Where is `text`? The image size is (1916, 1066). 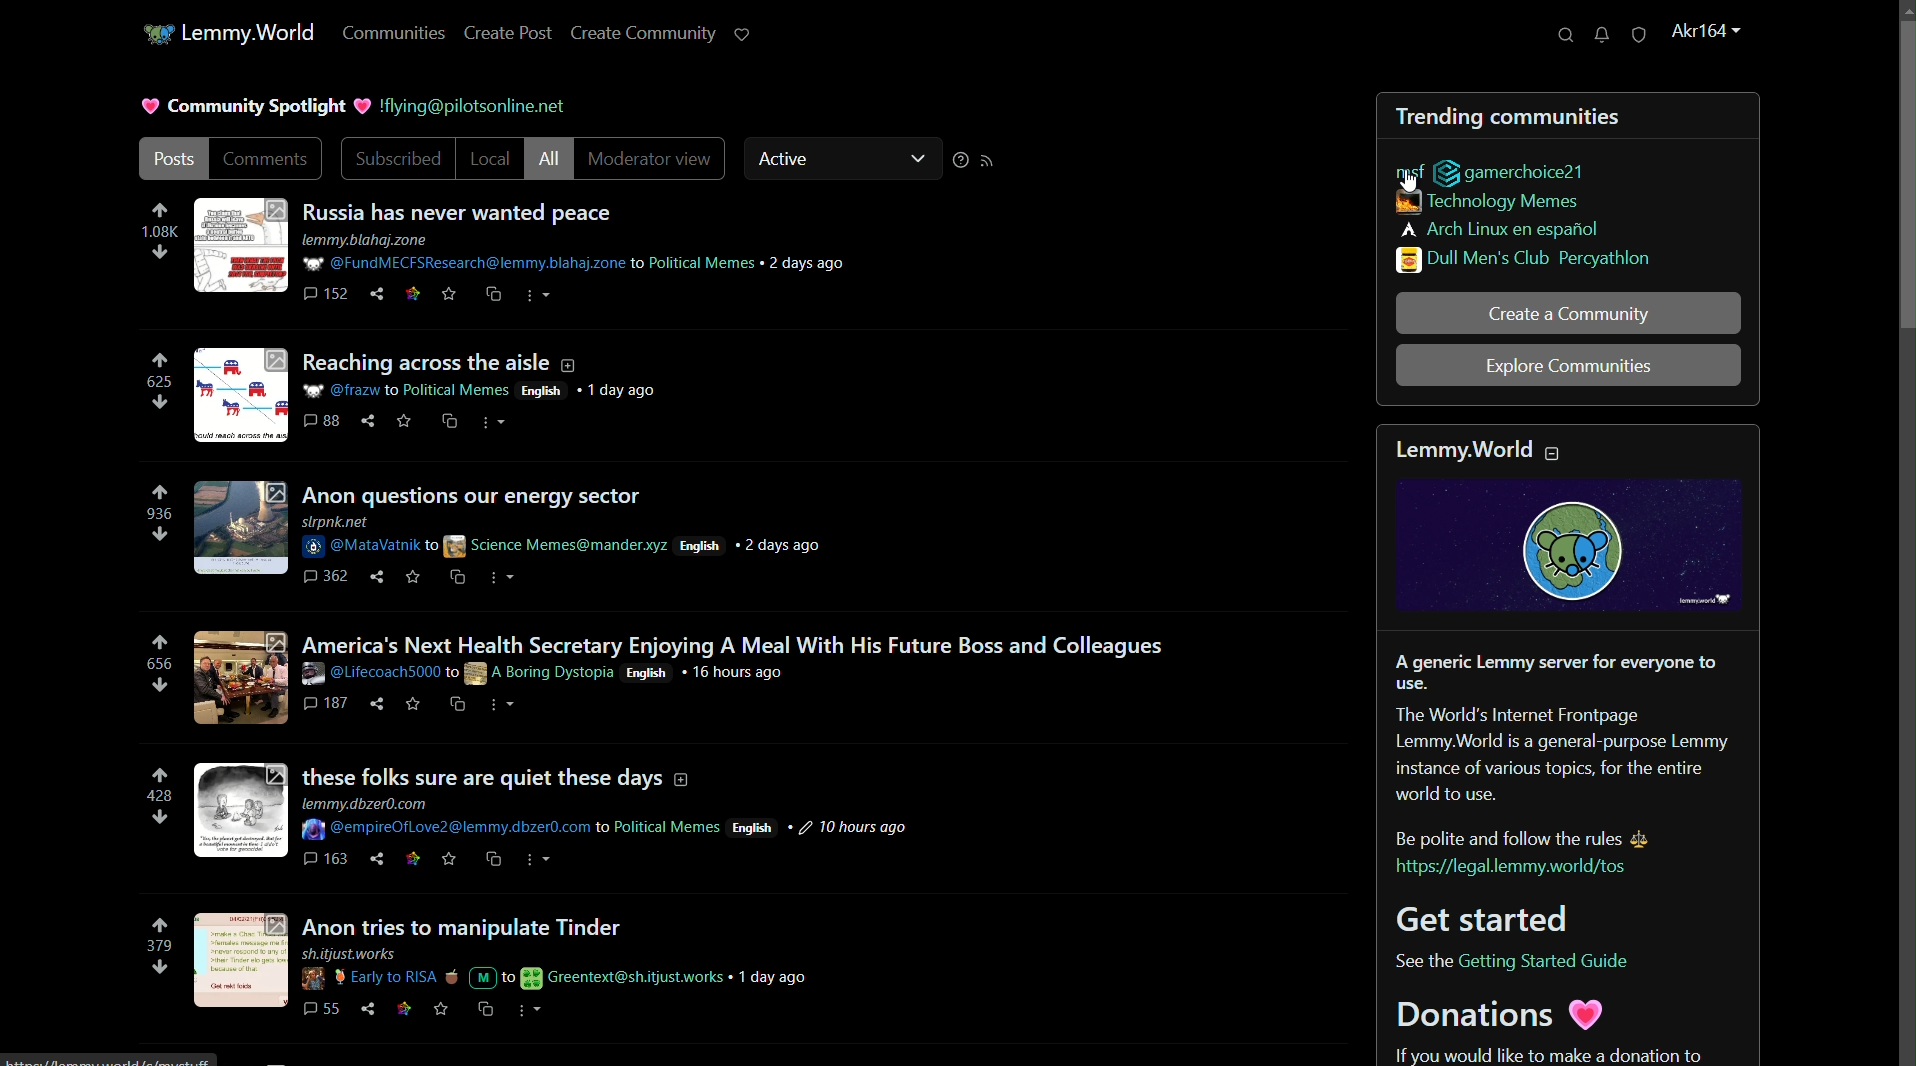 text is located at coordinates (1503, 958).